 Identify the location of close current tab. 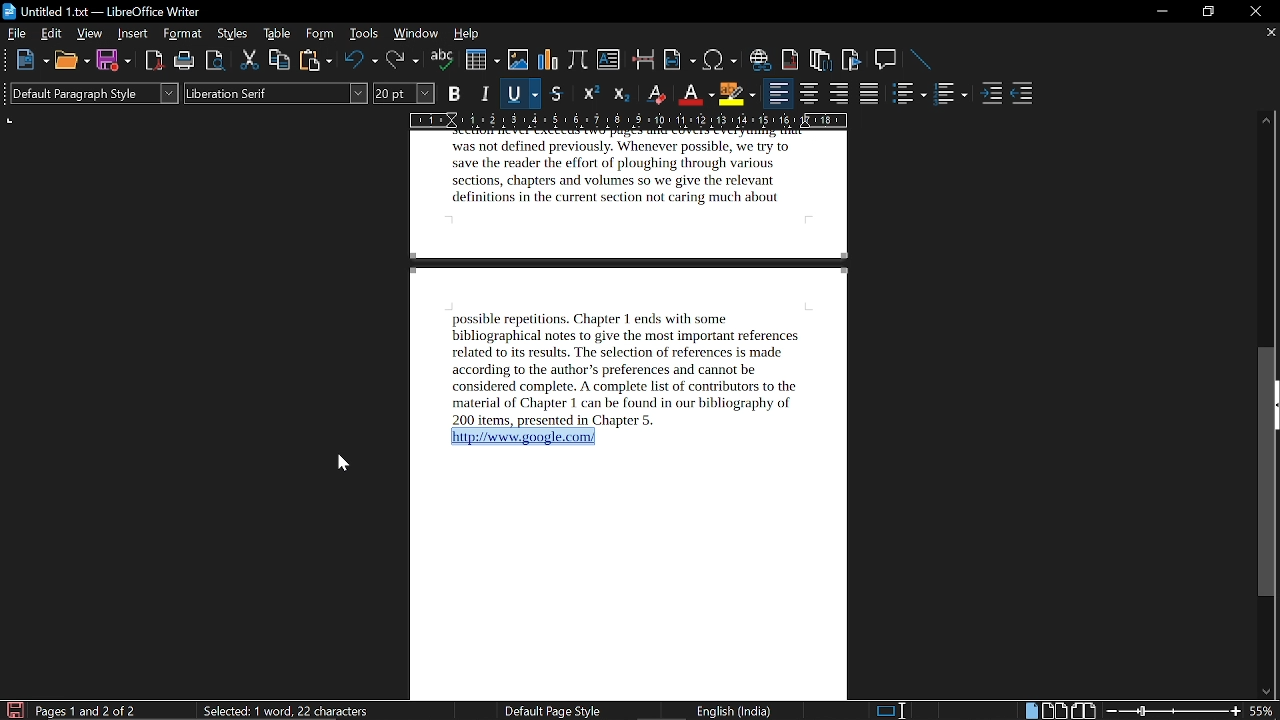
(1269, 35).